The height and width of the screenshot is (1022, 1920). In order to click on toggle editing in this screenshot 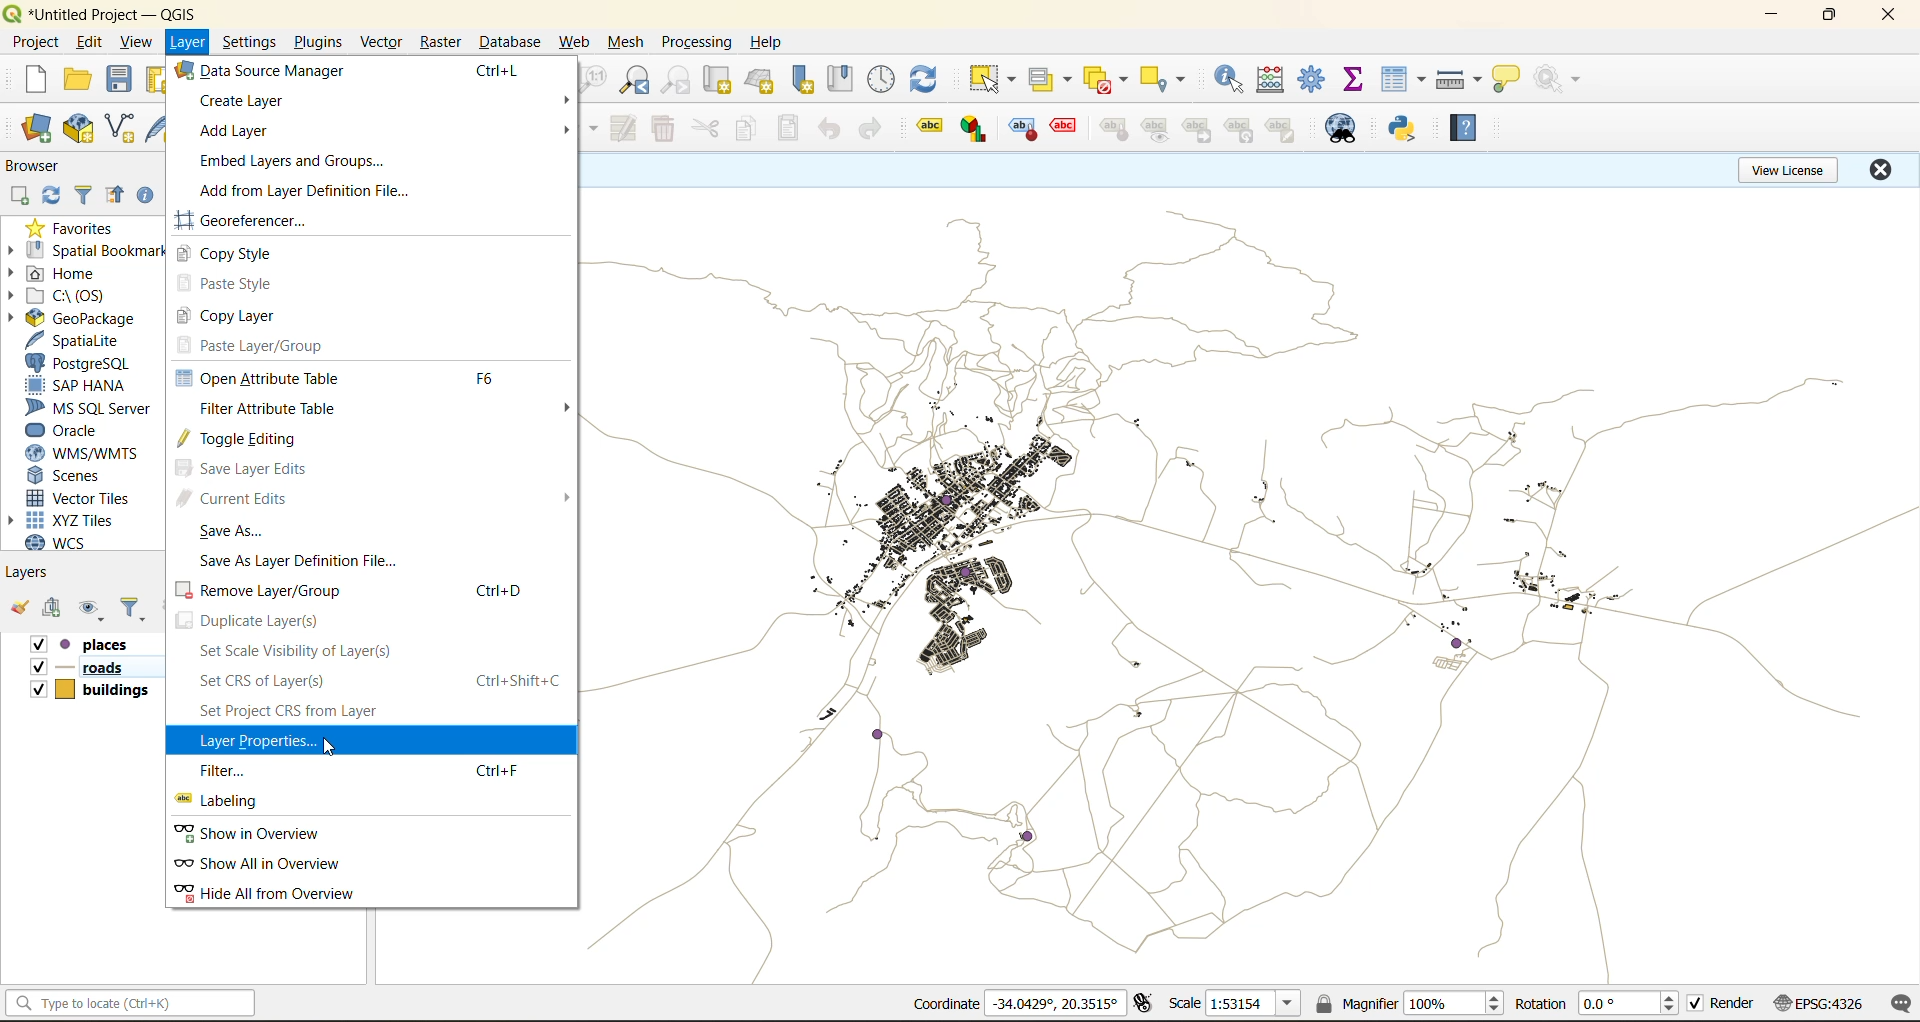, I will do `click(254, 441)`.